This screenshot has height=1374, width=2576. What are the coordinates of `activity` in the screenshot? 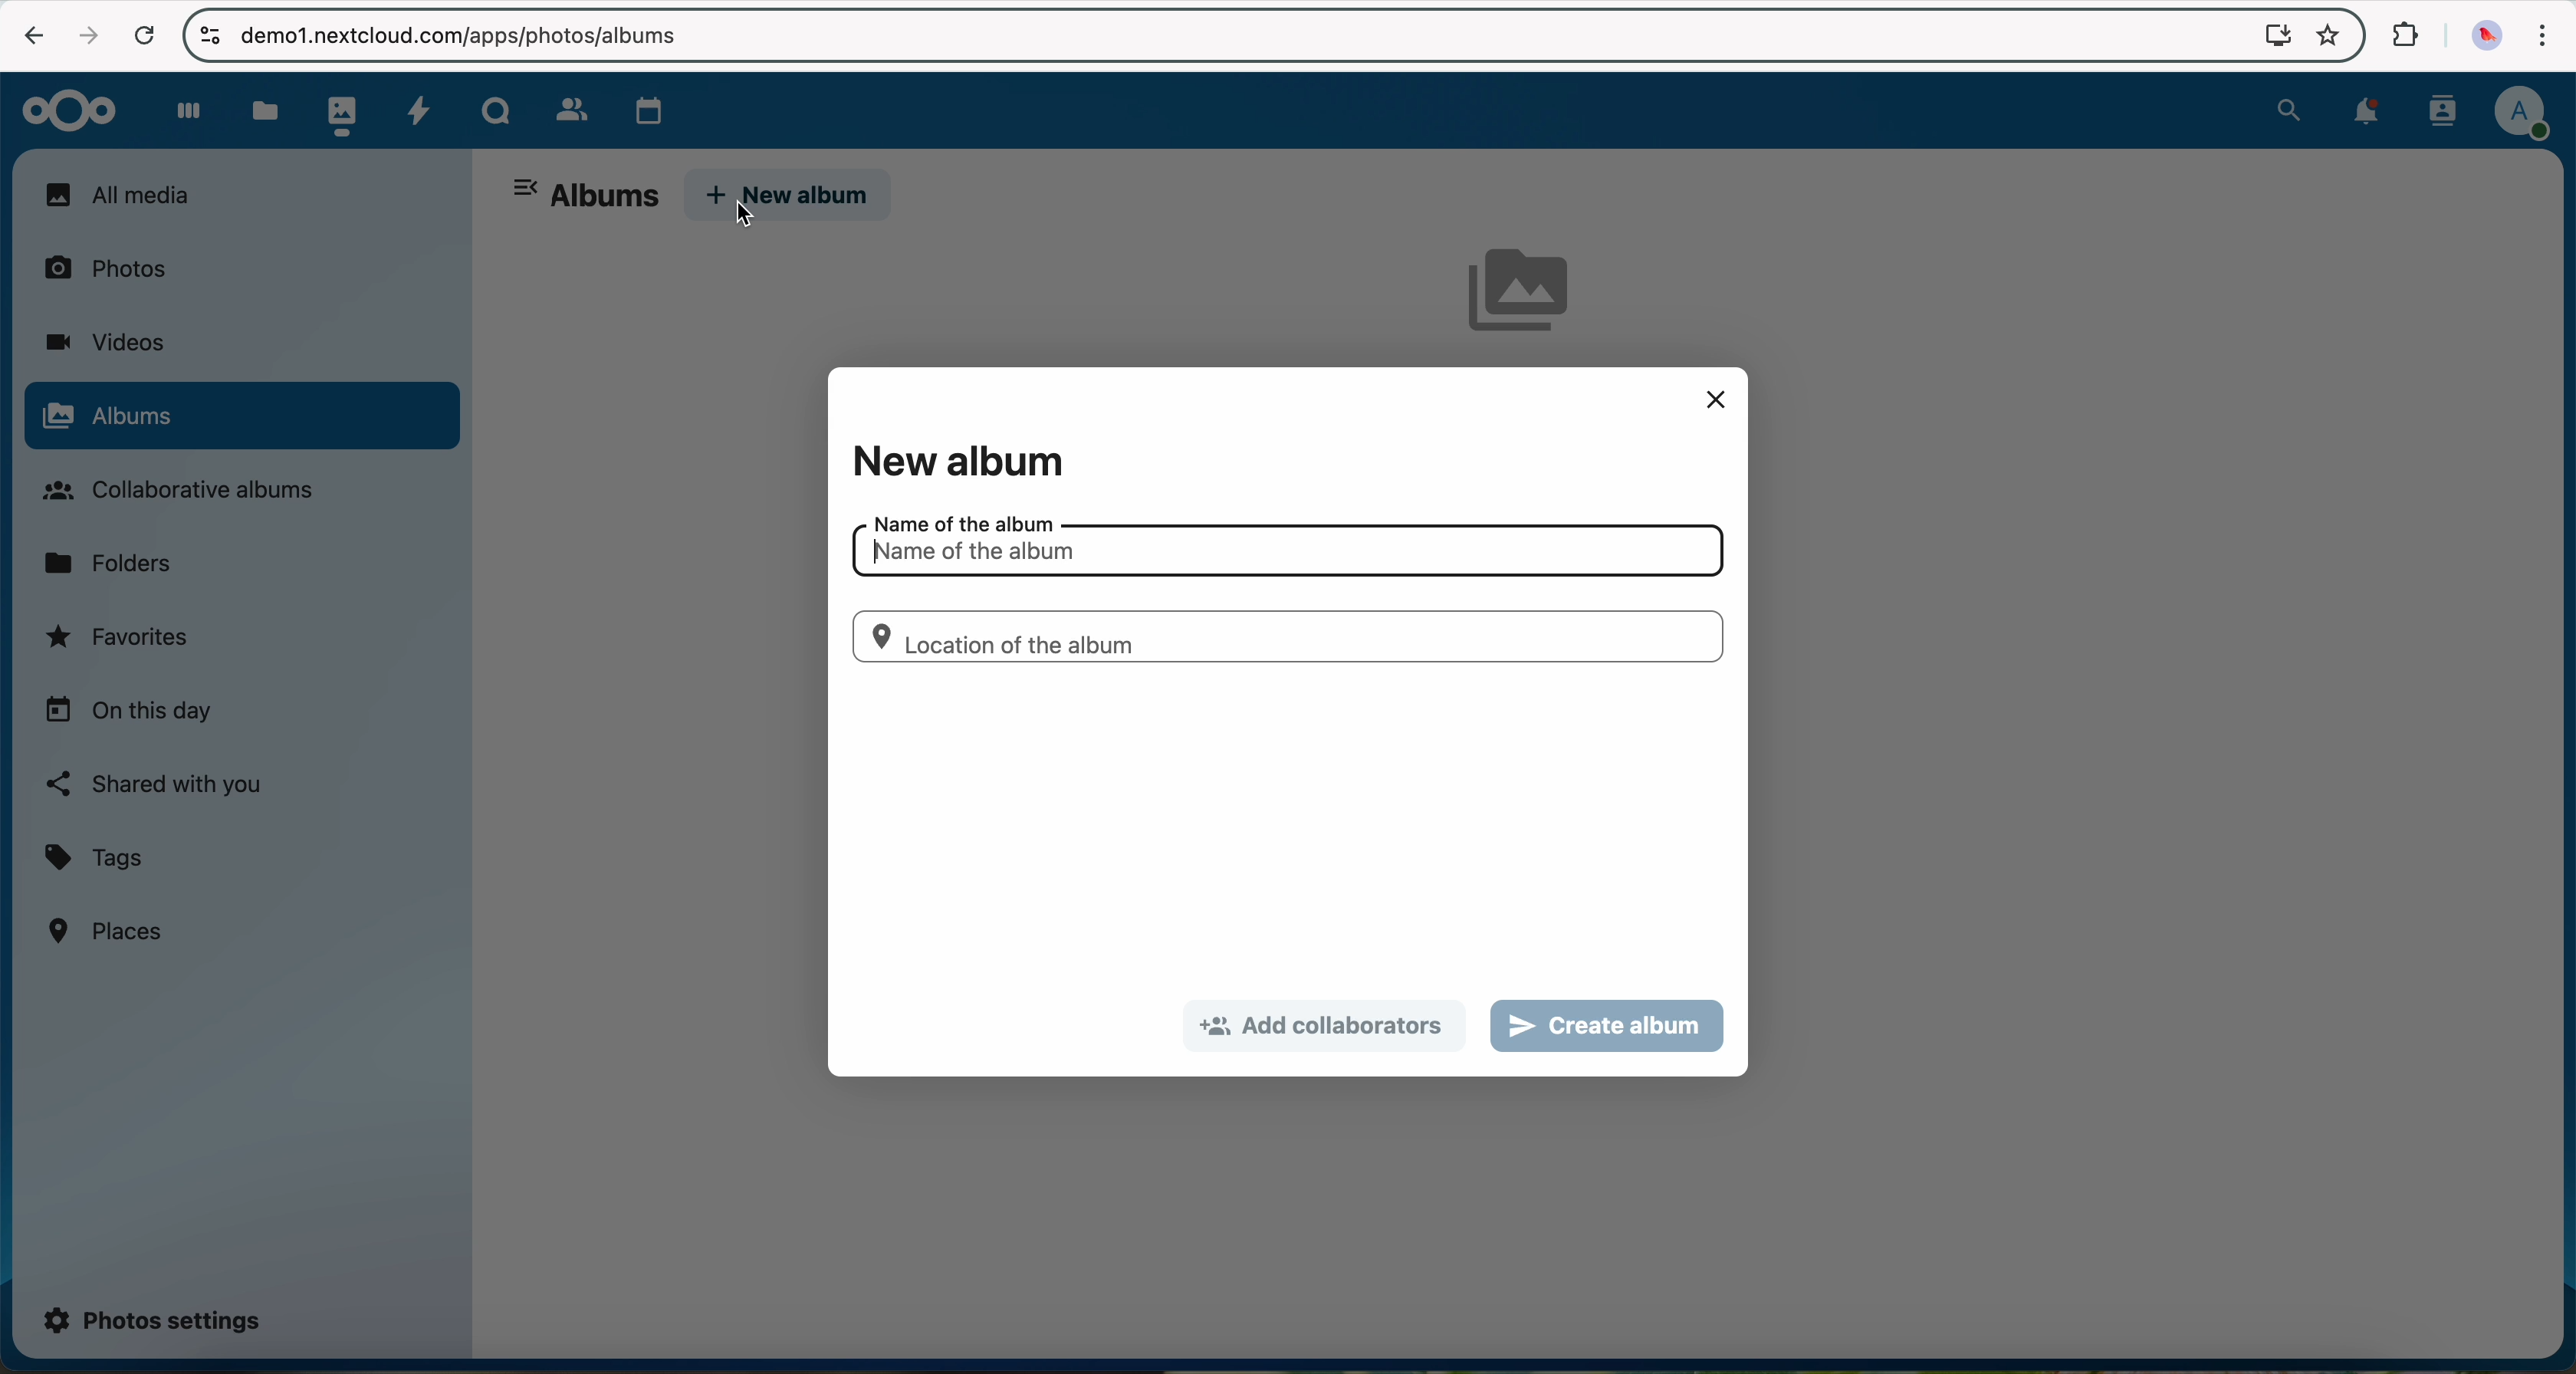 It's located at (418, 108).